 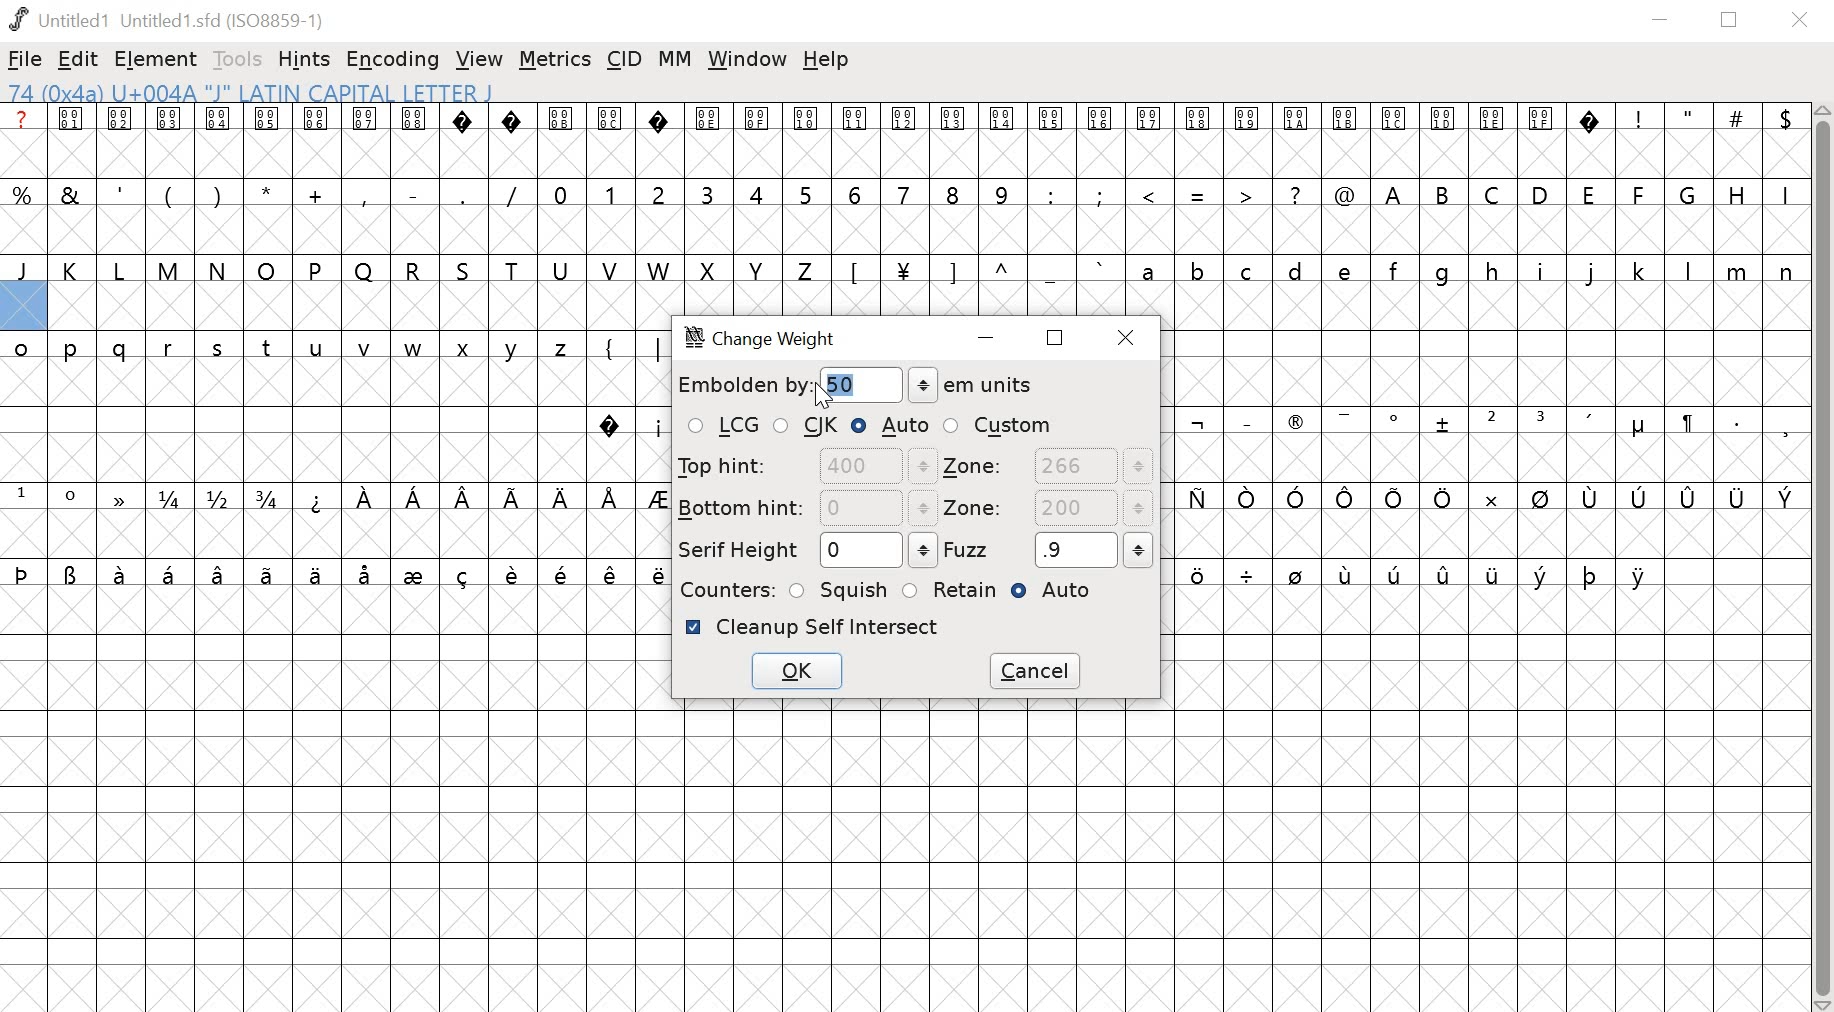 I want to click on CID, so click(x=625, y=58).